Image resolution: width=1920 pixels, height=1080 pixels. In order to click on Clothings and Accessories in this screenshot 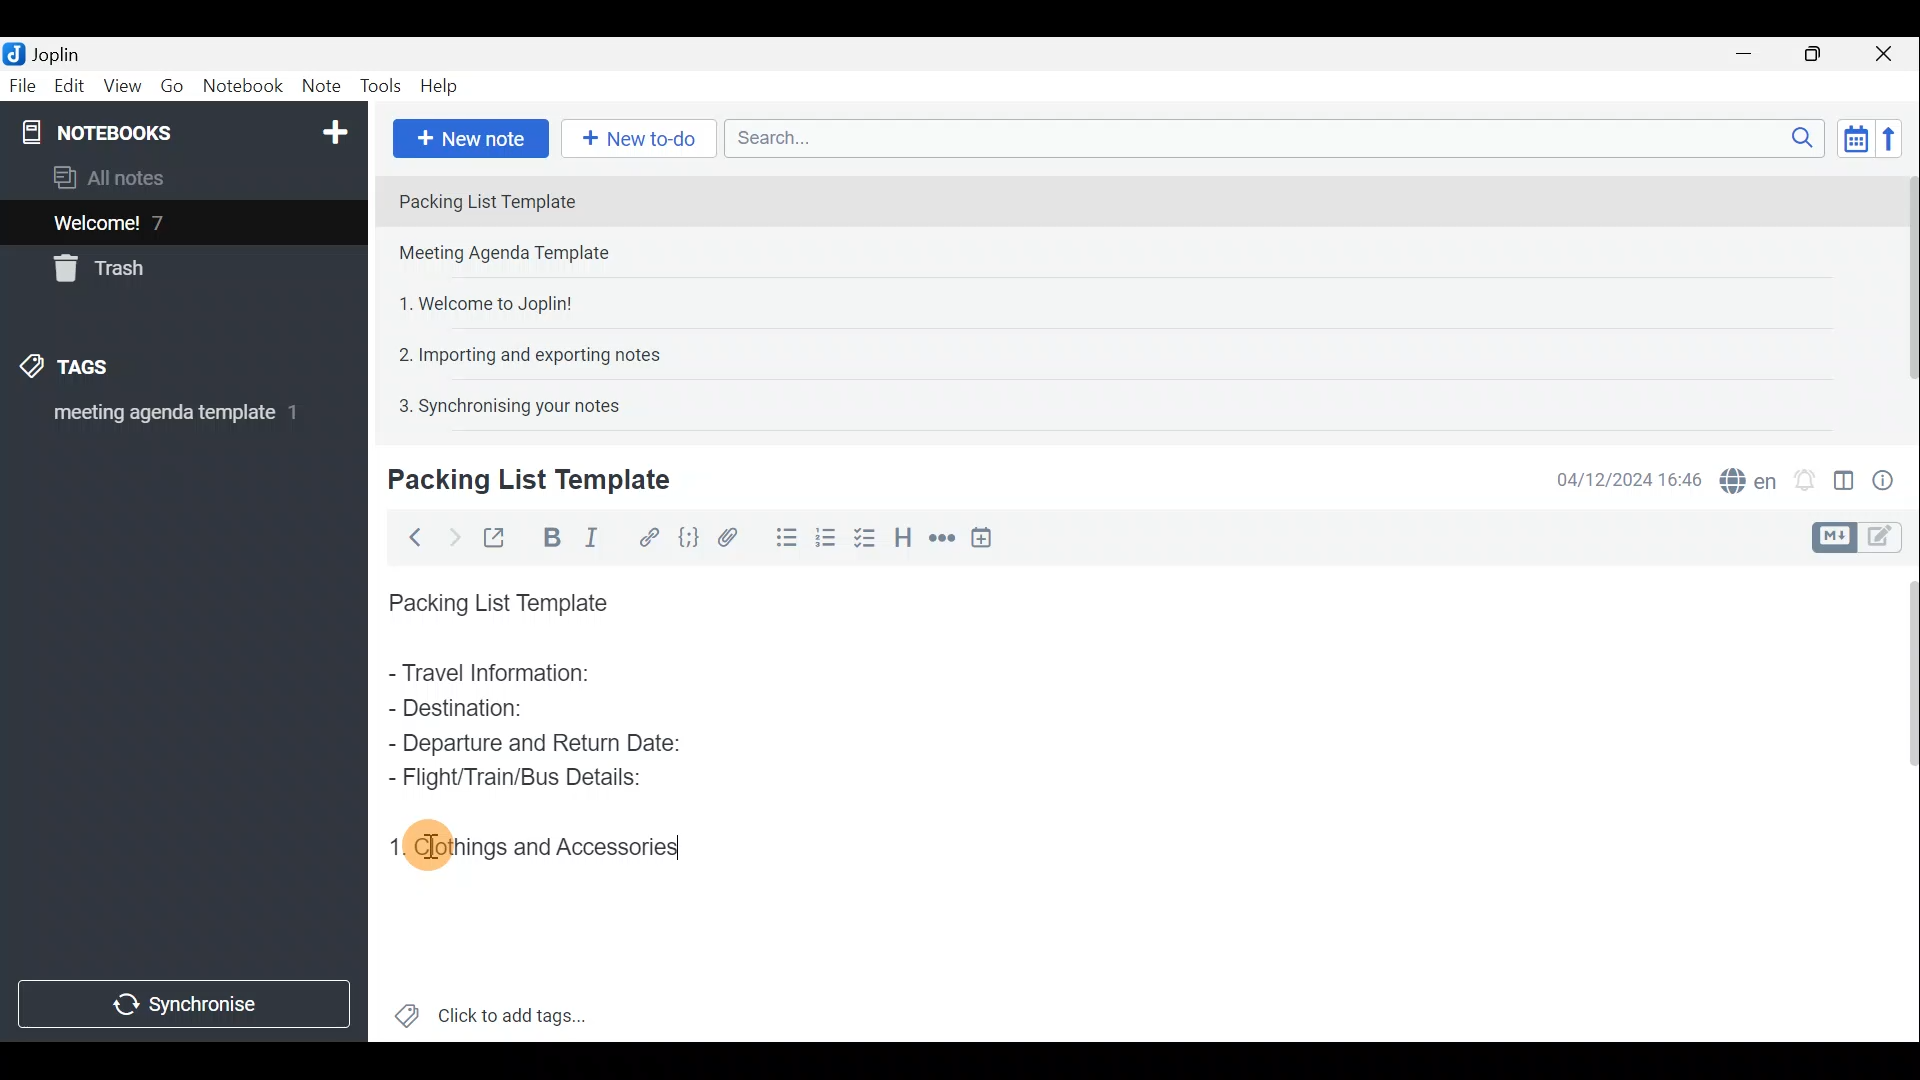, I will do `click(544, 844)`.